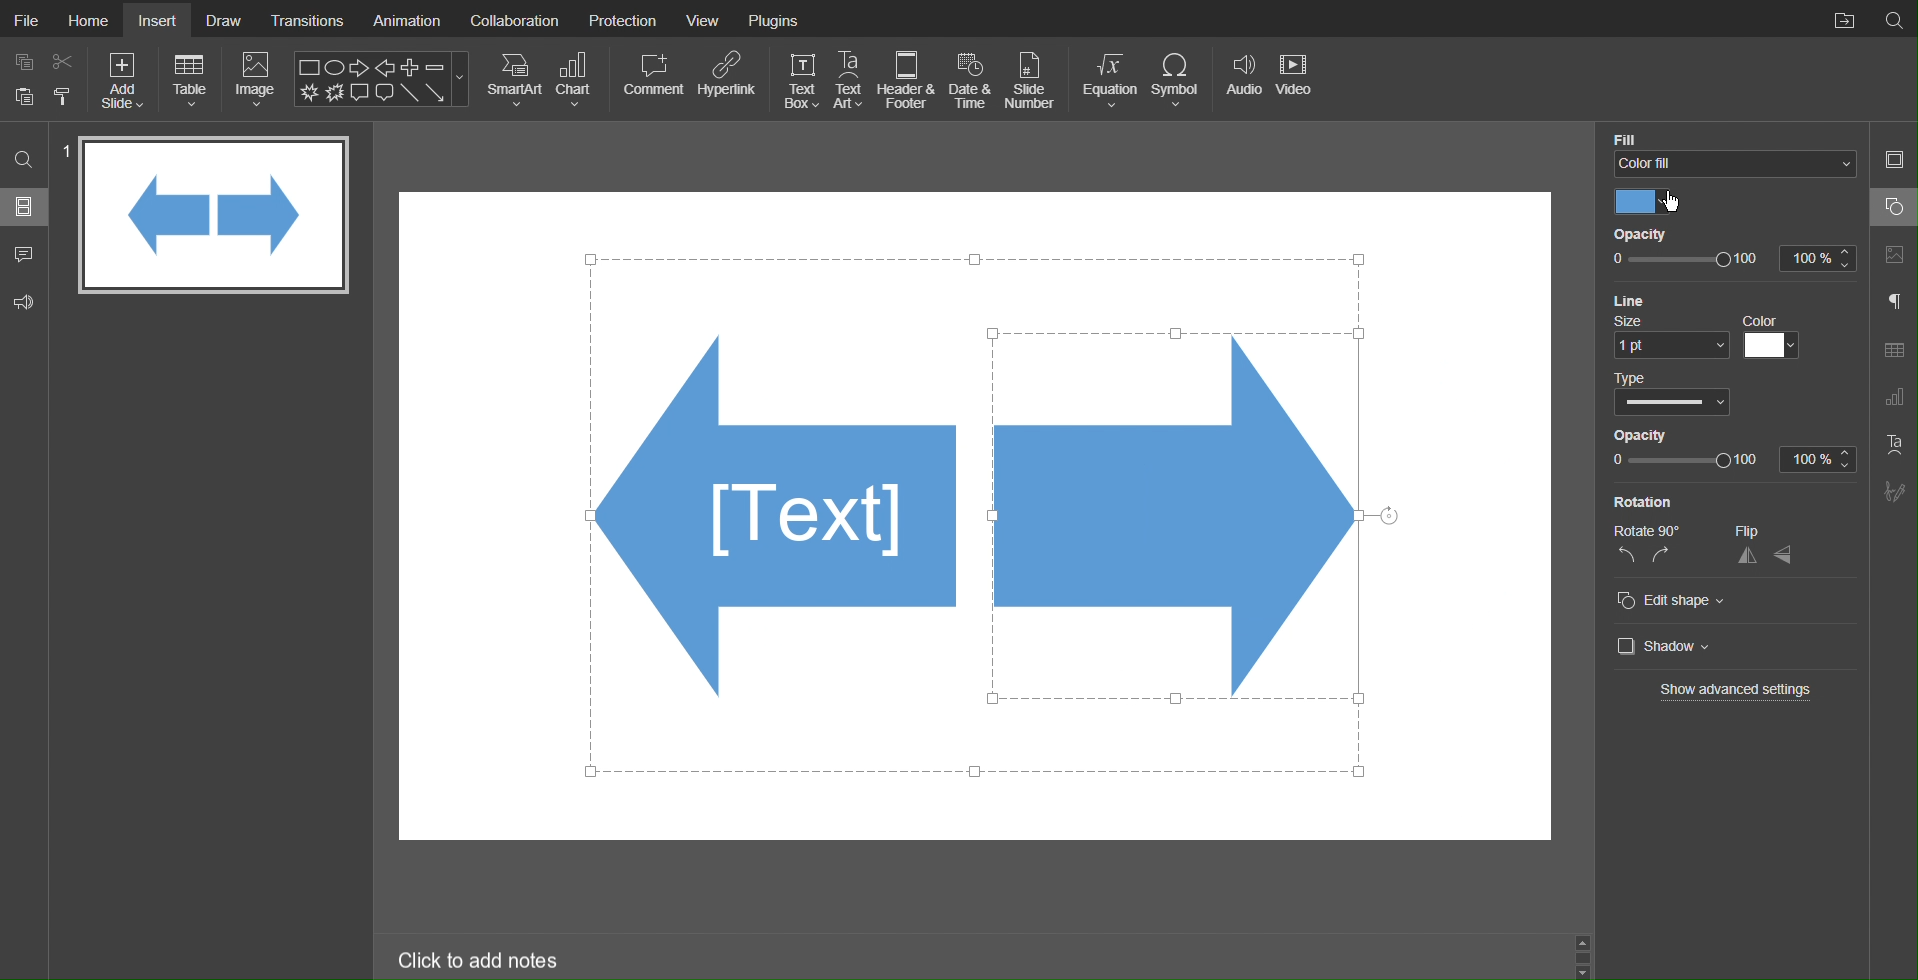 The height and width of the screenshot is (980, 1918). What do you see at coordinates (1642, 532) in the screenshot?
I see `Rotate 90` at bounding box center [1642, 532].